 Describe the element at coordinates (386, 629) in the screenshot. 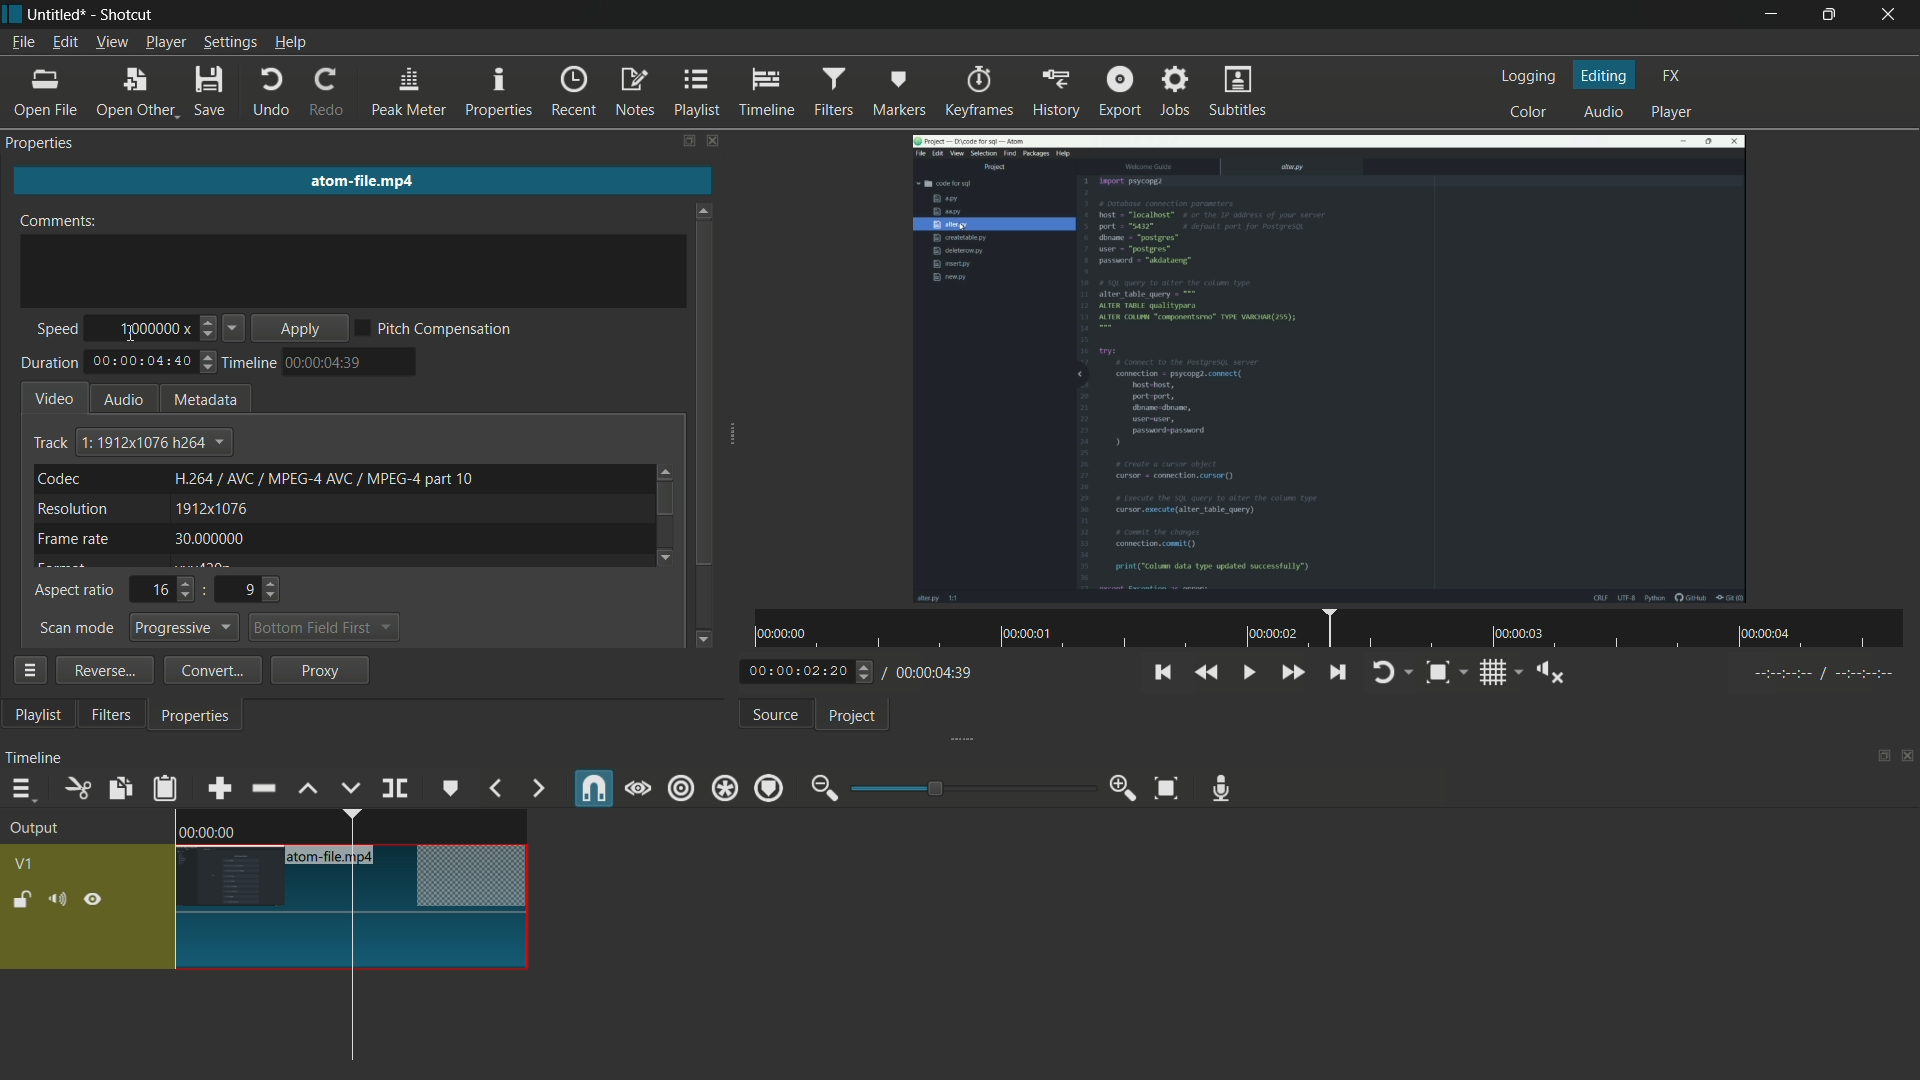

I see `dropdown` at that location.